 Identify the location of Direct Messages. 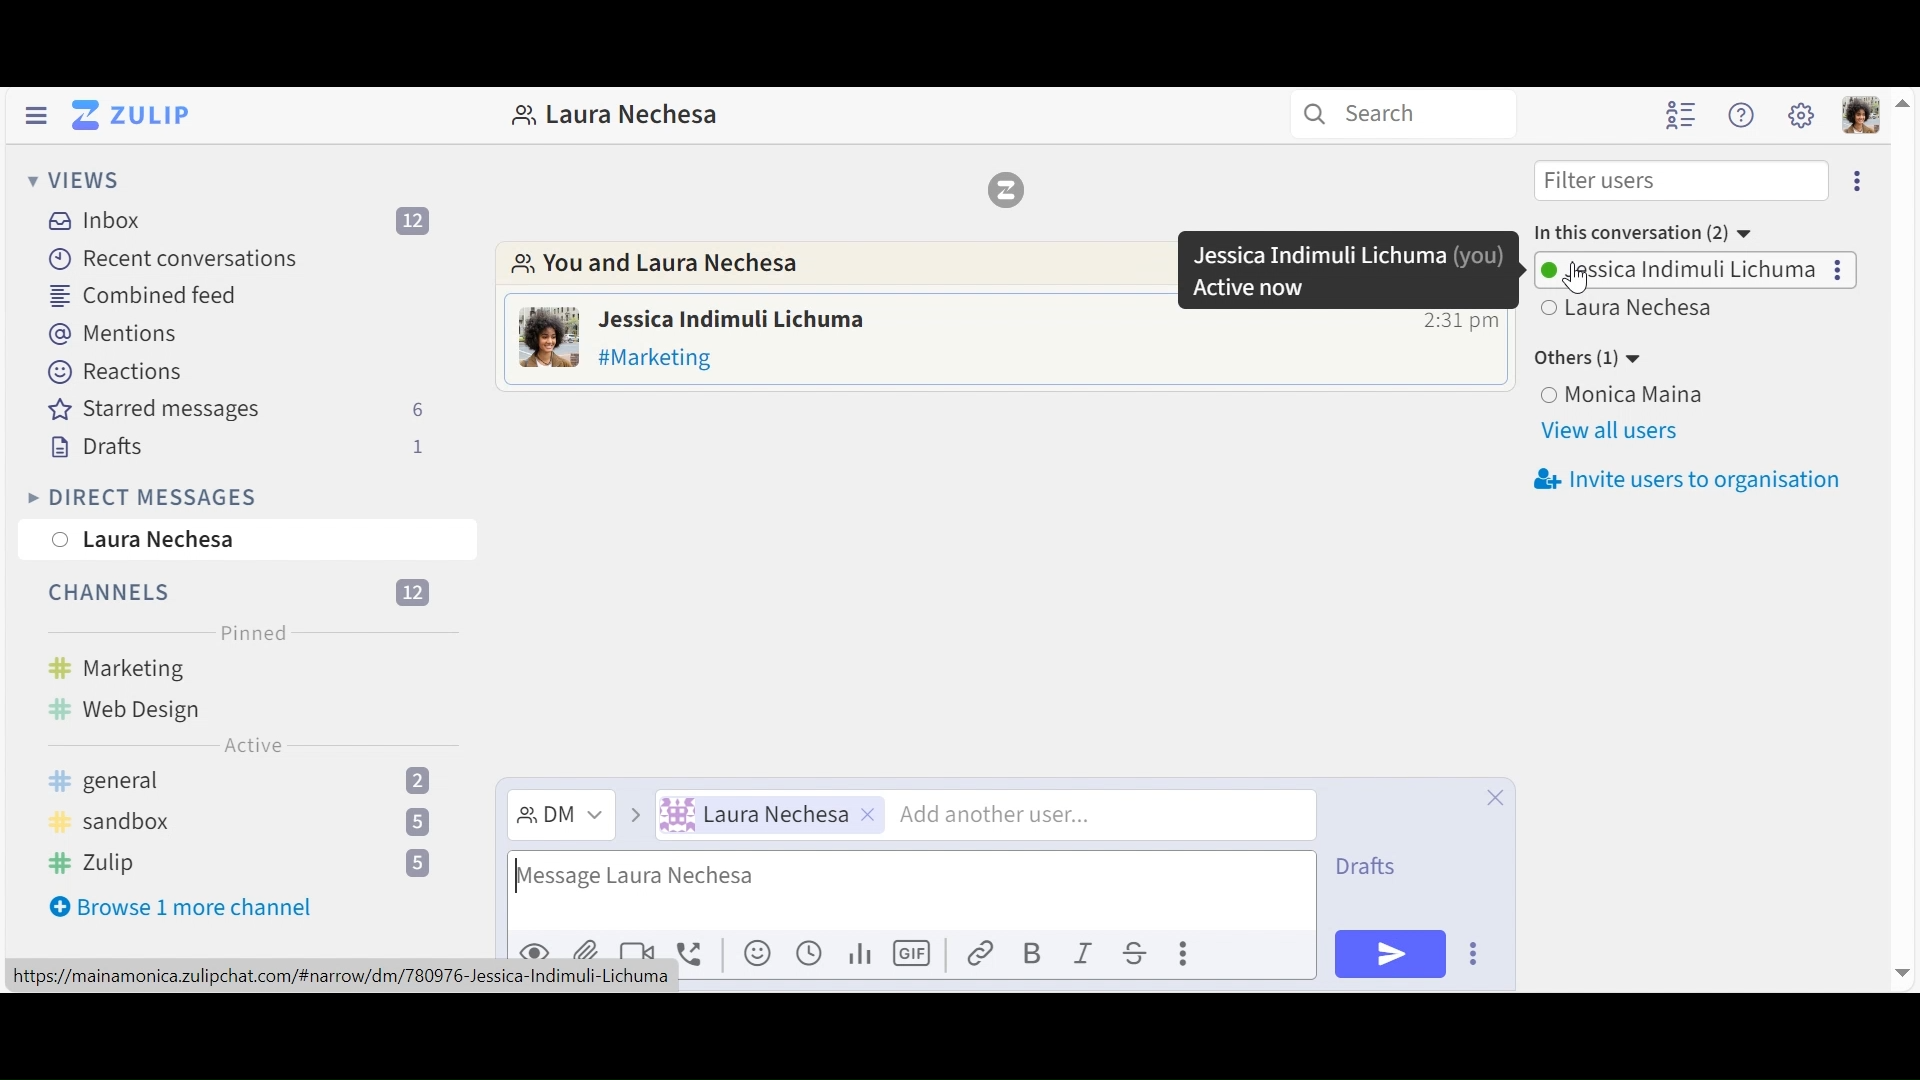
(140, 497).